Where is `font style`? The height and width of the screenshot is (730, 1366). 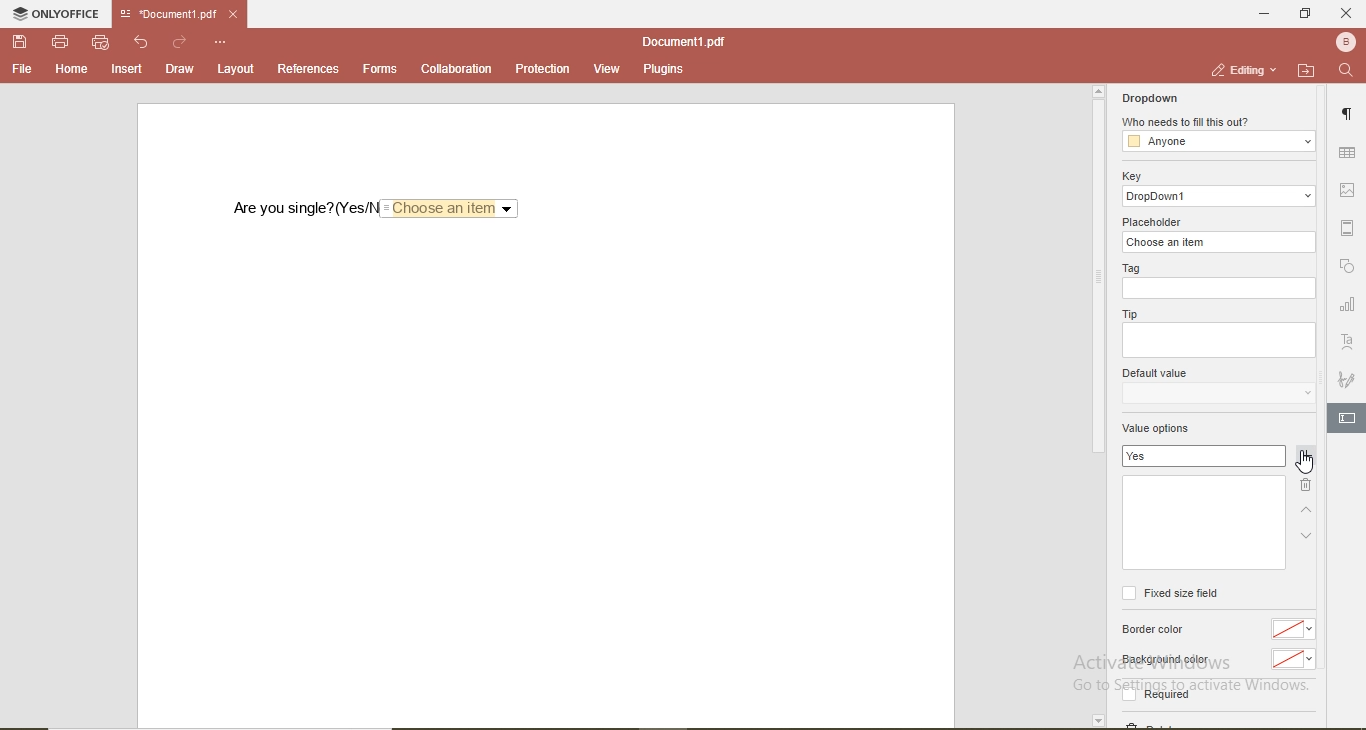
font style is located at coordinates (1350, 341).